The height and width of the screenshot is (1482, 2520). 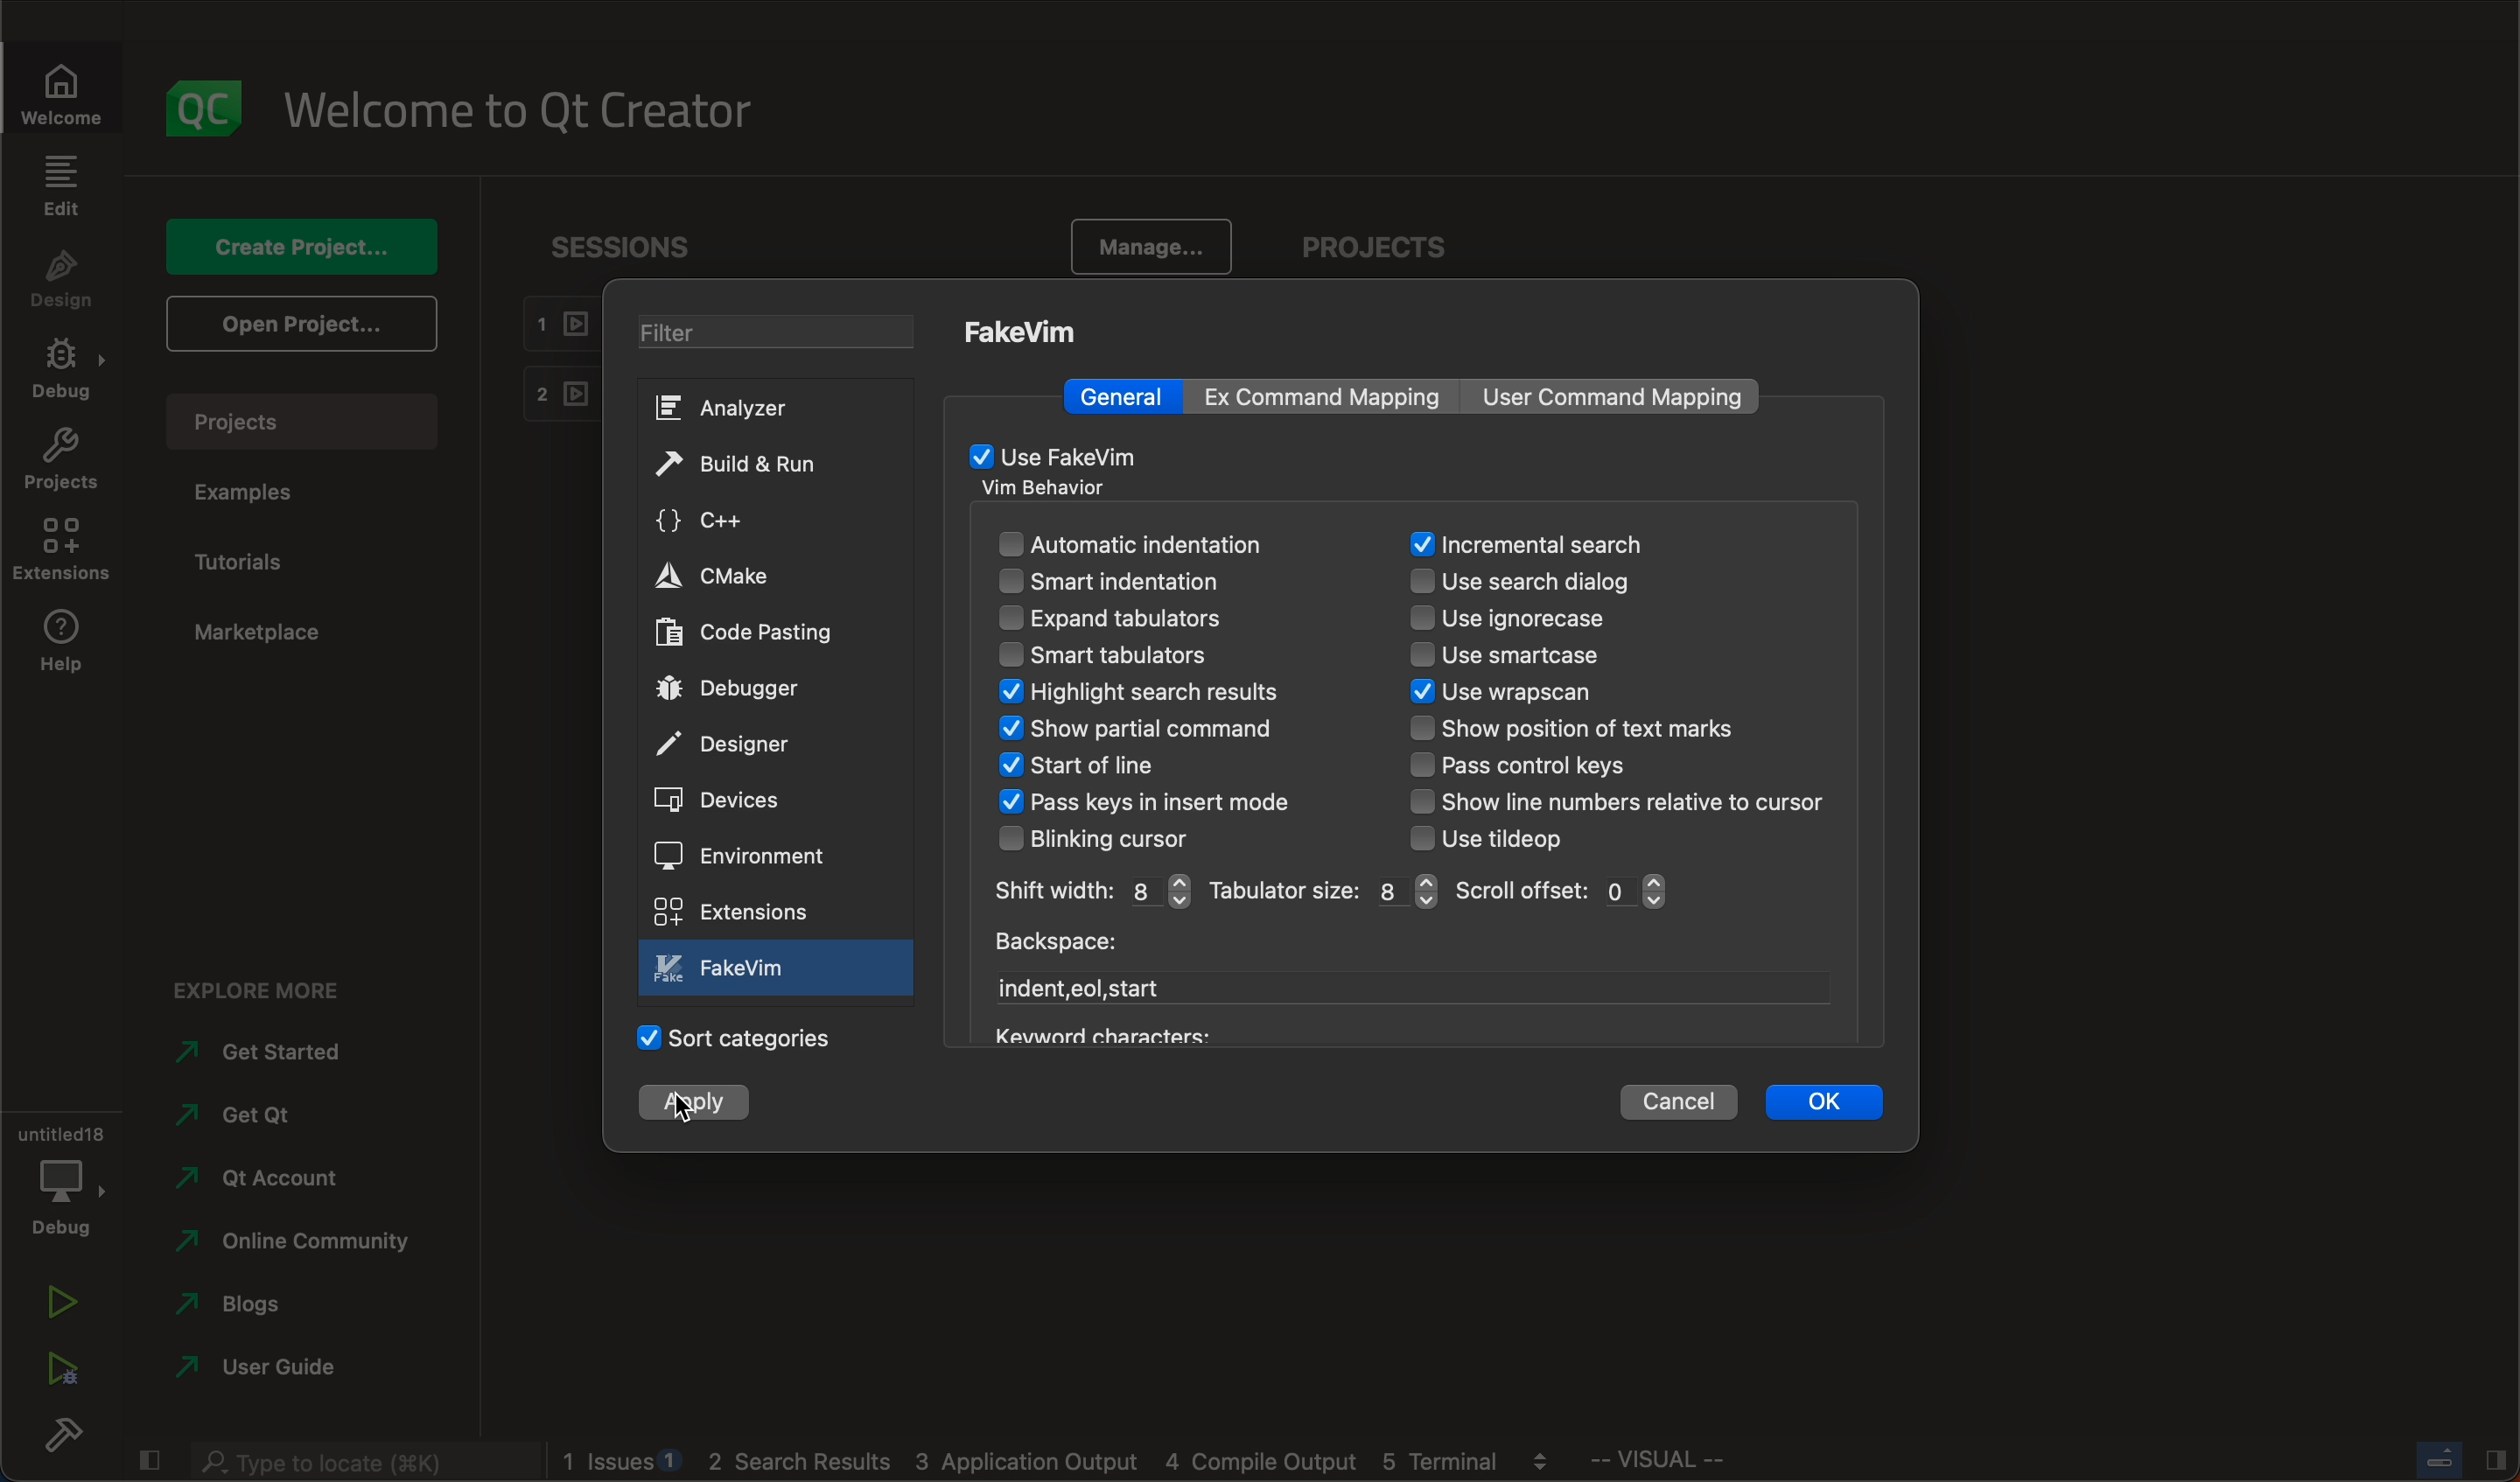 I want to click on show command, so click(x=1140, y=730).